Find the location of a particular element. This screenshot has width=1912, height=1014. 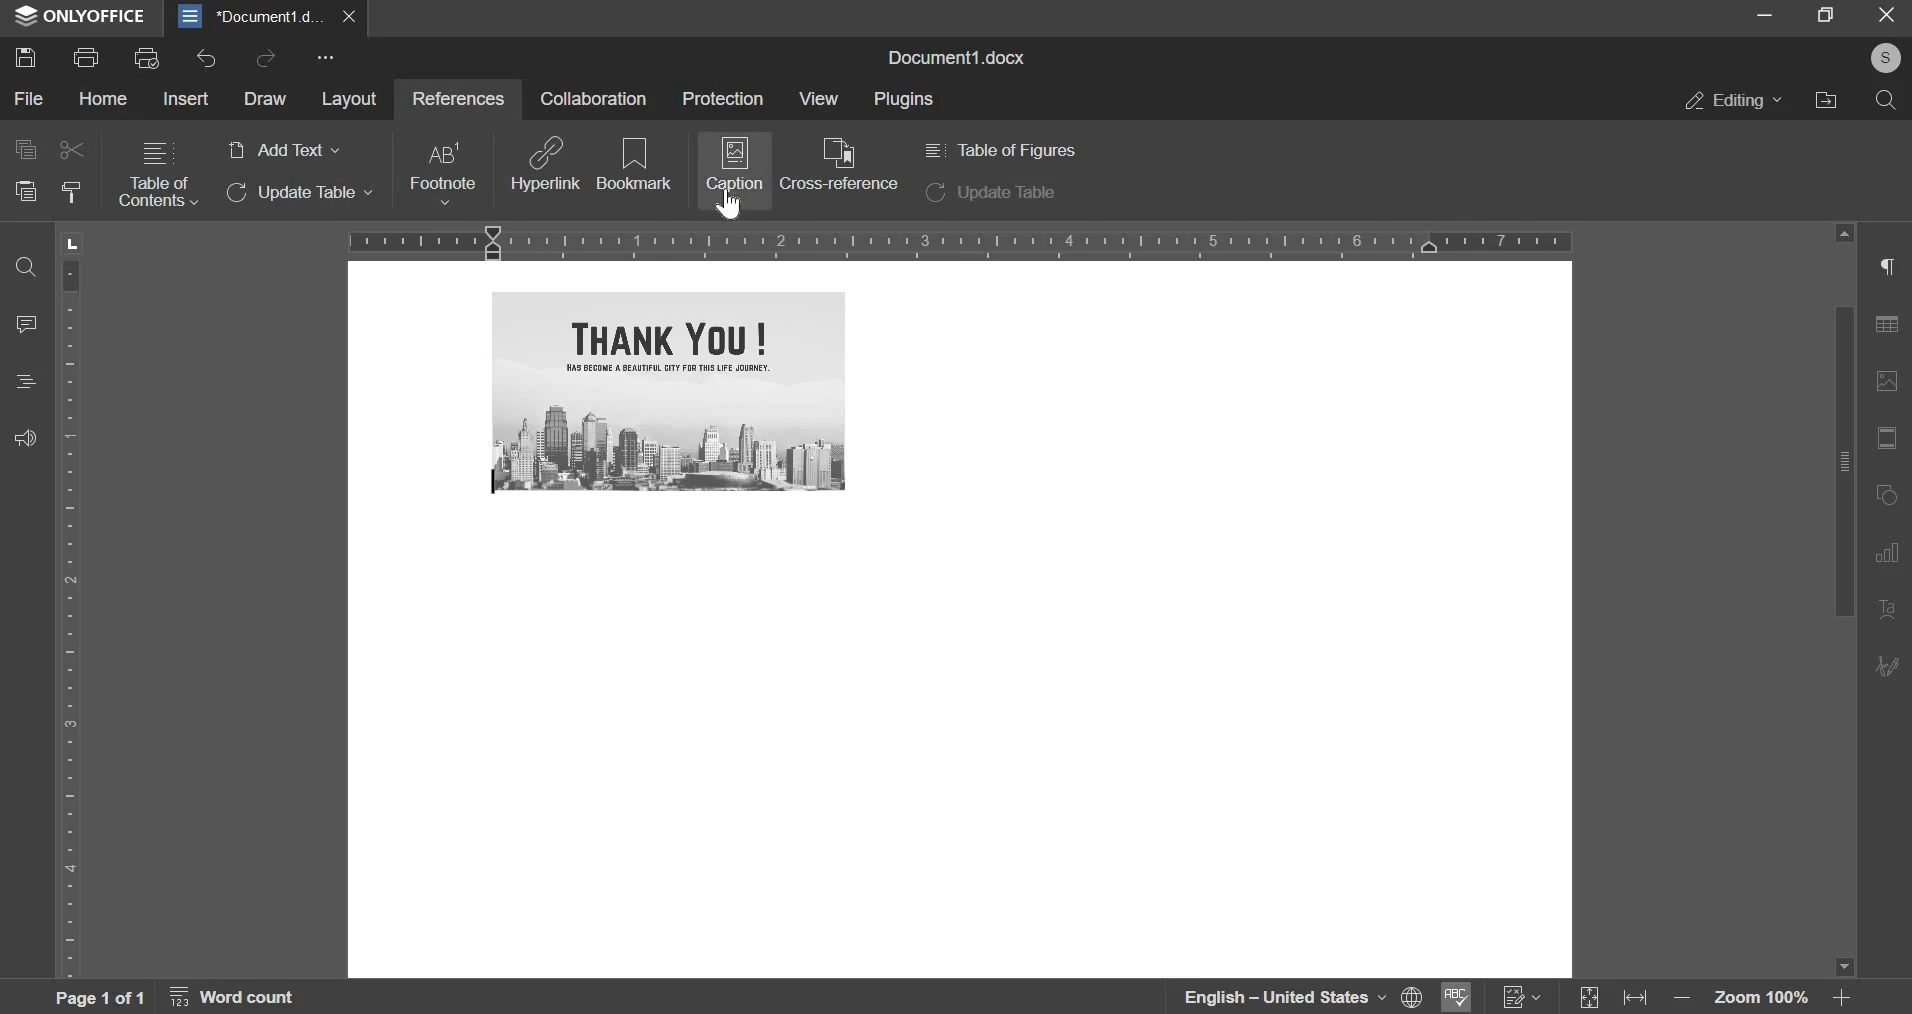

document1.docx is located at coordinates (961, 55).